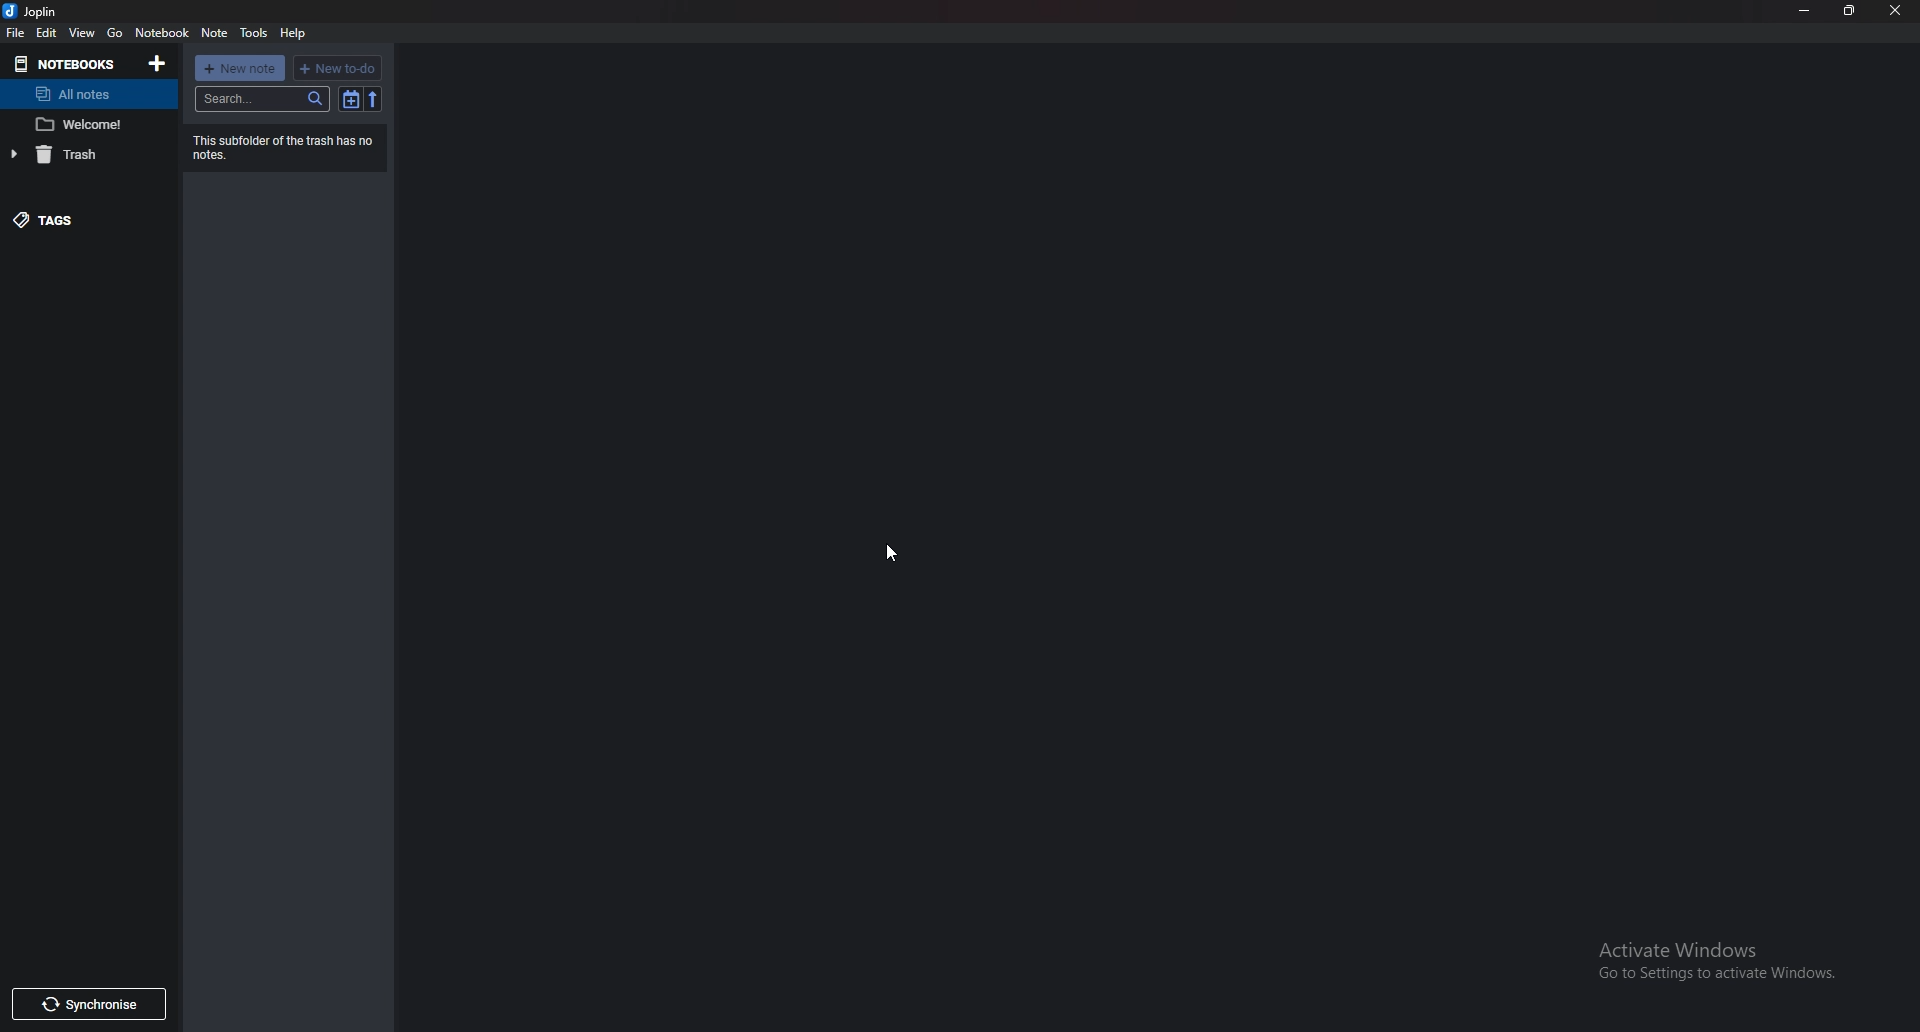 Image resolution: width=1920 pixels, height=1032 pixels. What do you see at coordinates (1719, 963) in the screenshot?
I see `Activate Windows Go to Settings to activate Windows` at bounding box center [1719, 963].